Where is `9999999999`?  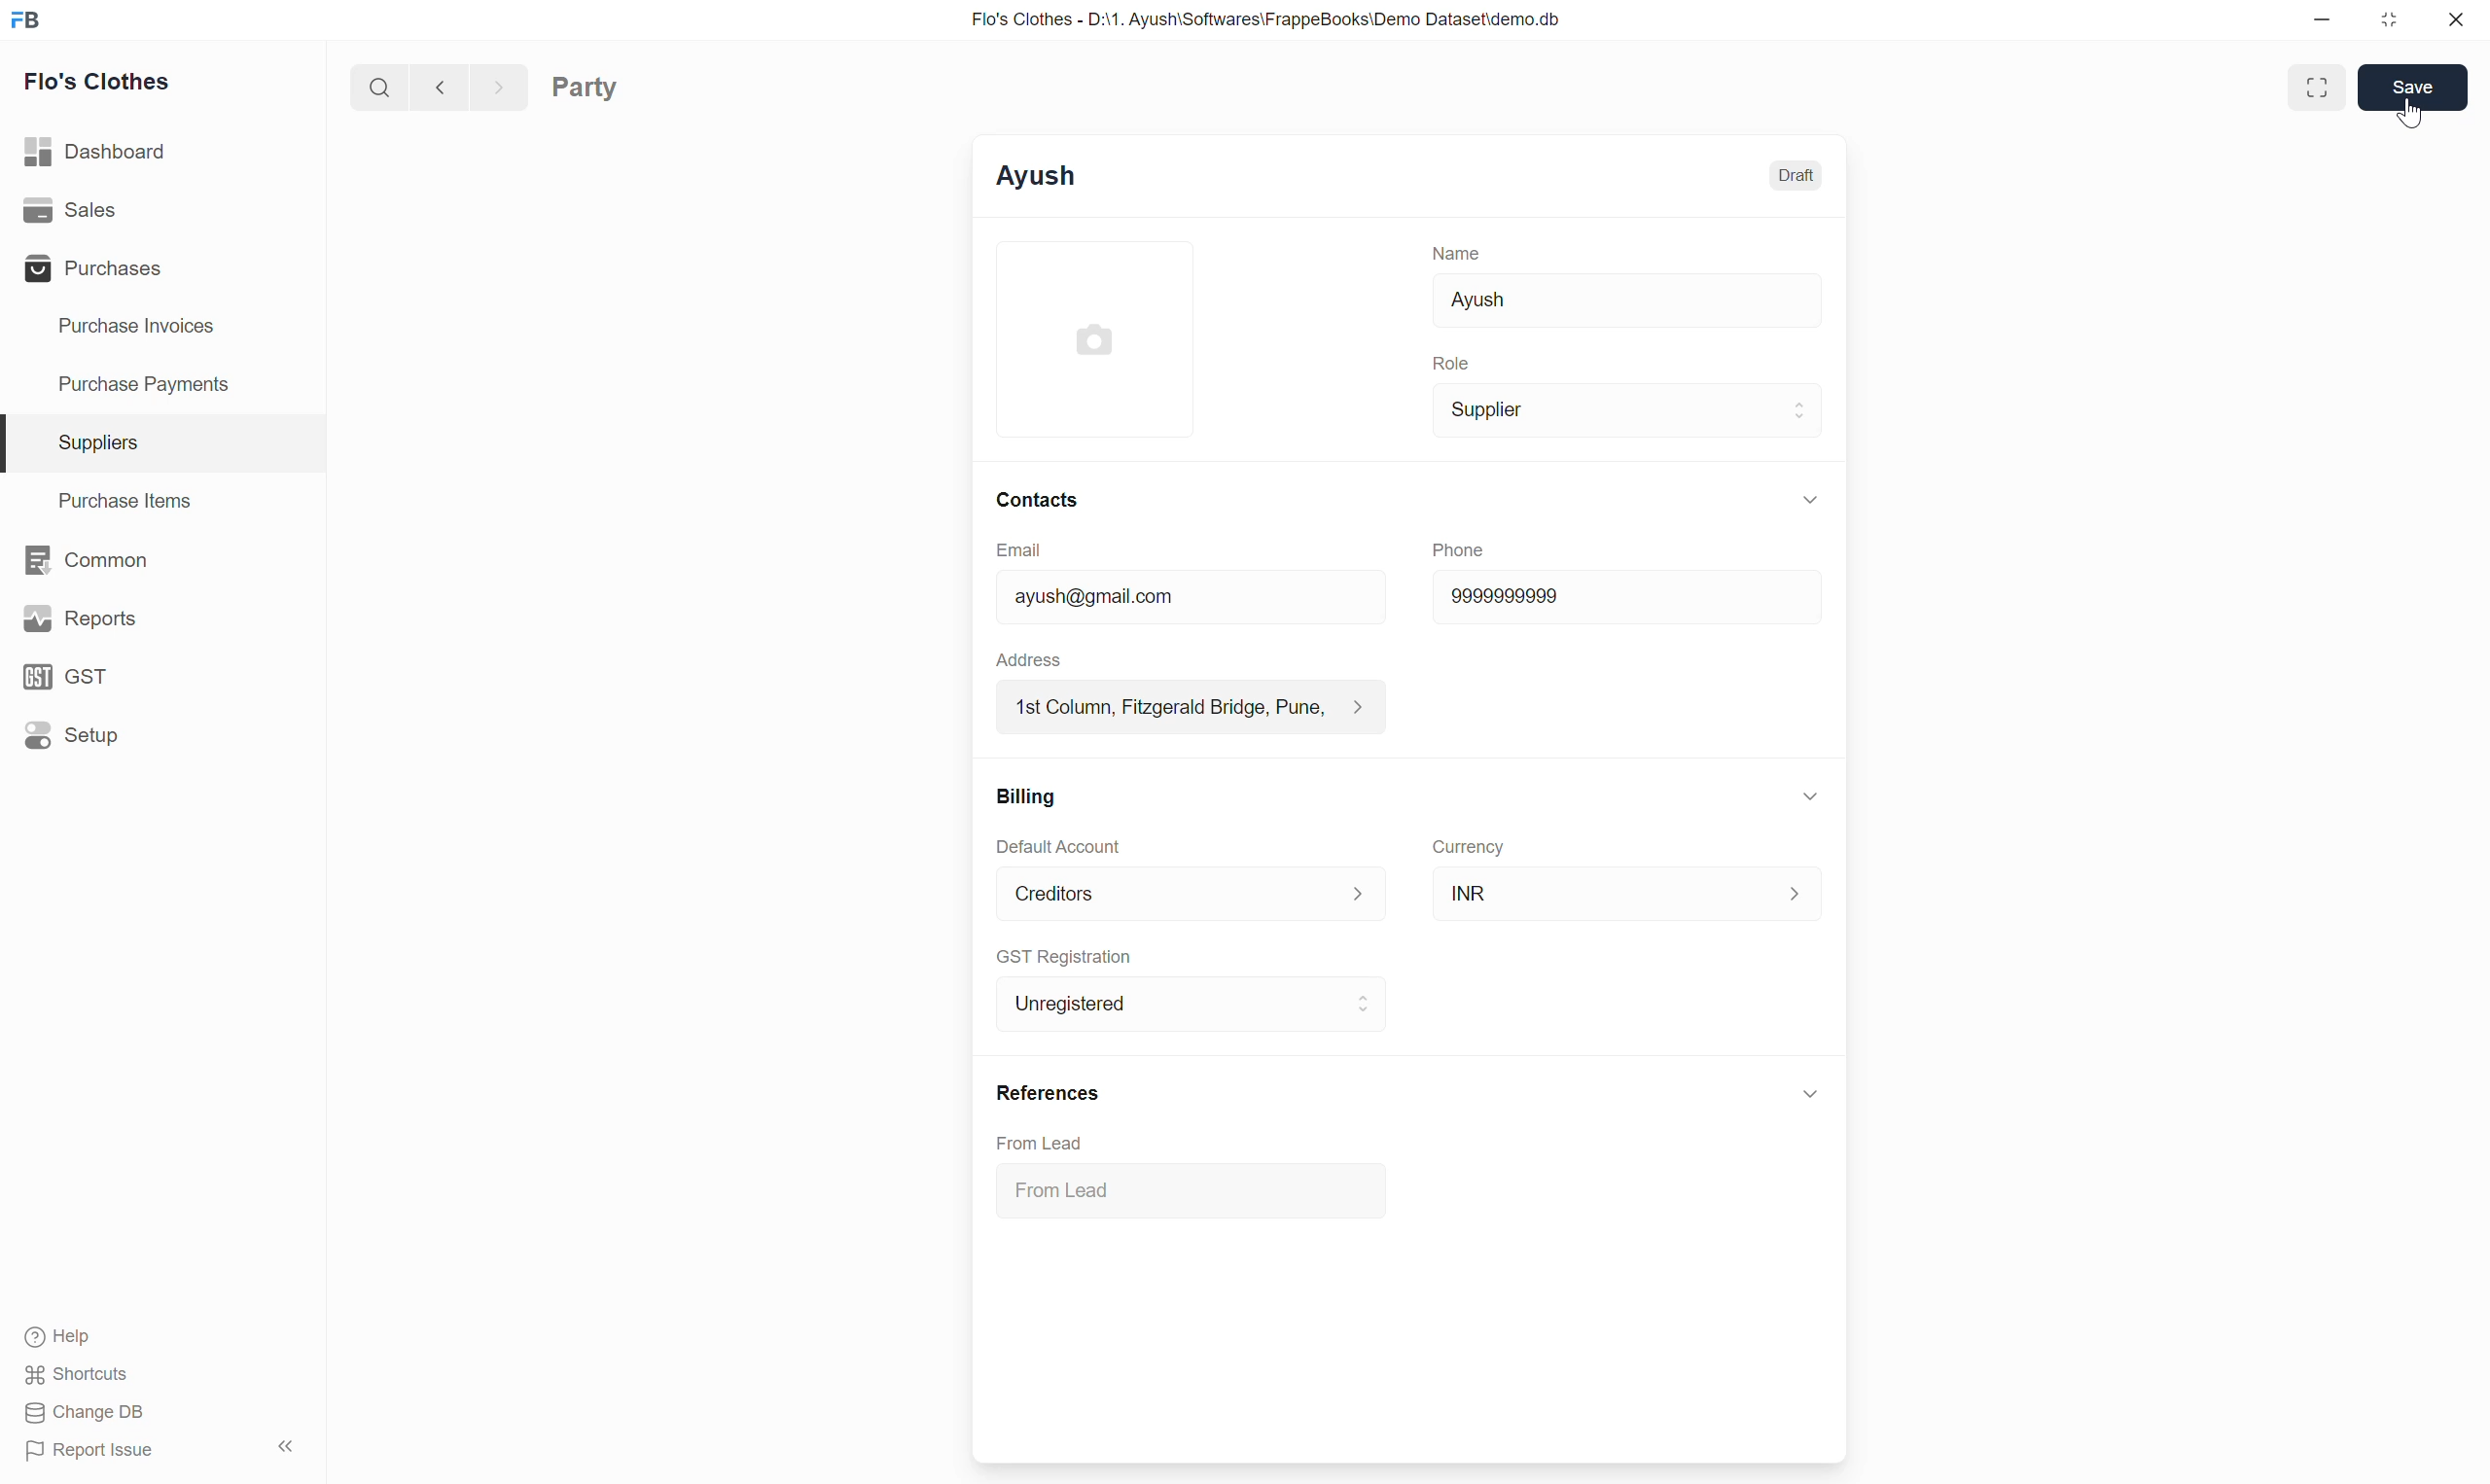 9999999999 is located at coordinates (1626, 597).